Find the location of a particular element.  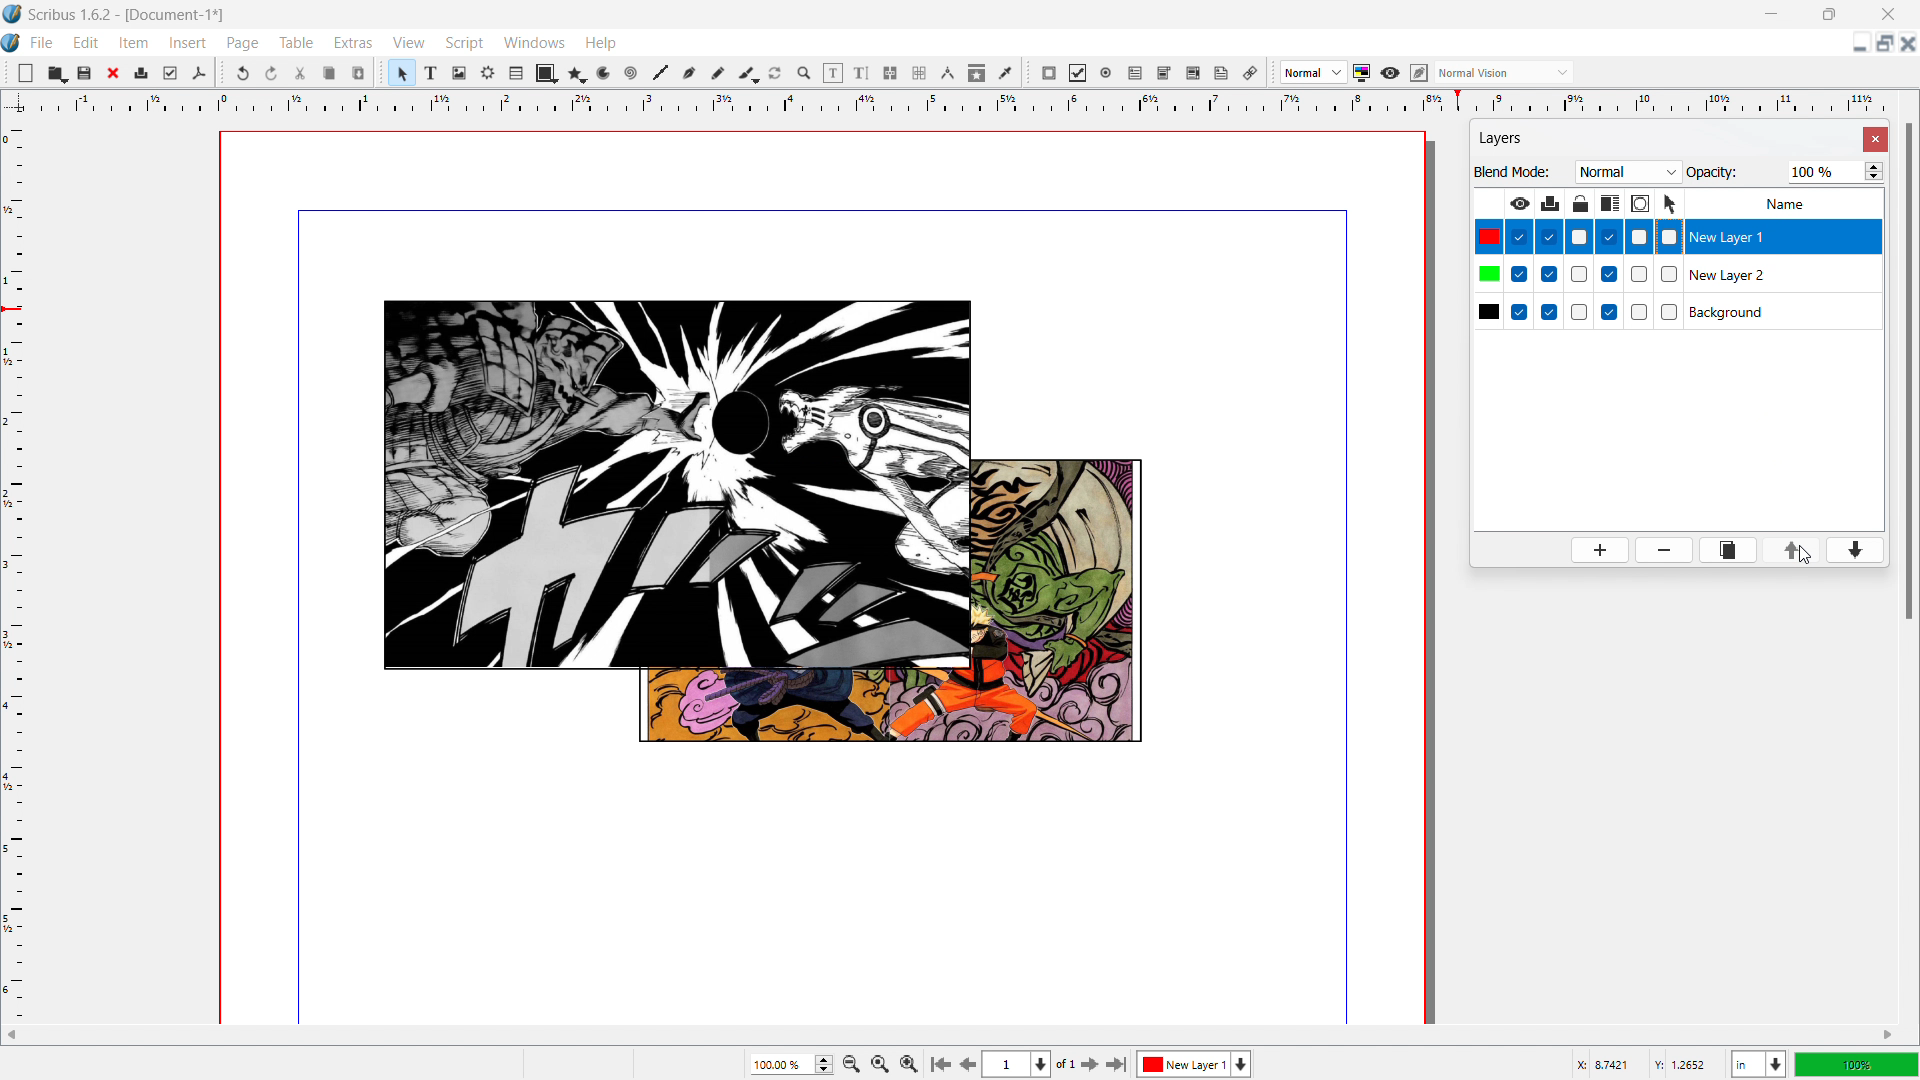

go to last page is located at coordinates (1118, 1064).